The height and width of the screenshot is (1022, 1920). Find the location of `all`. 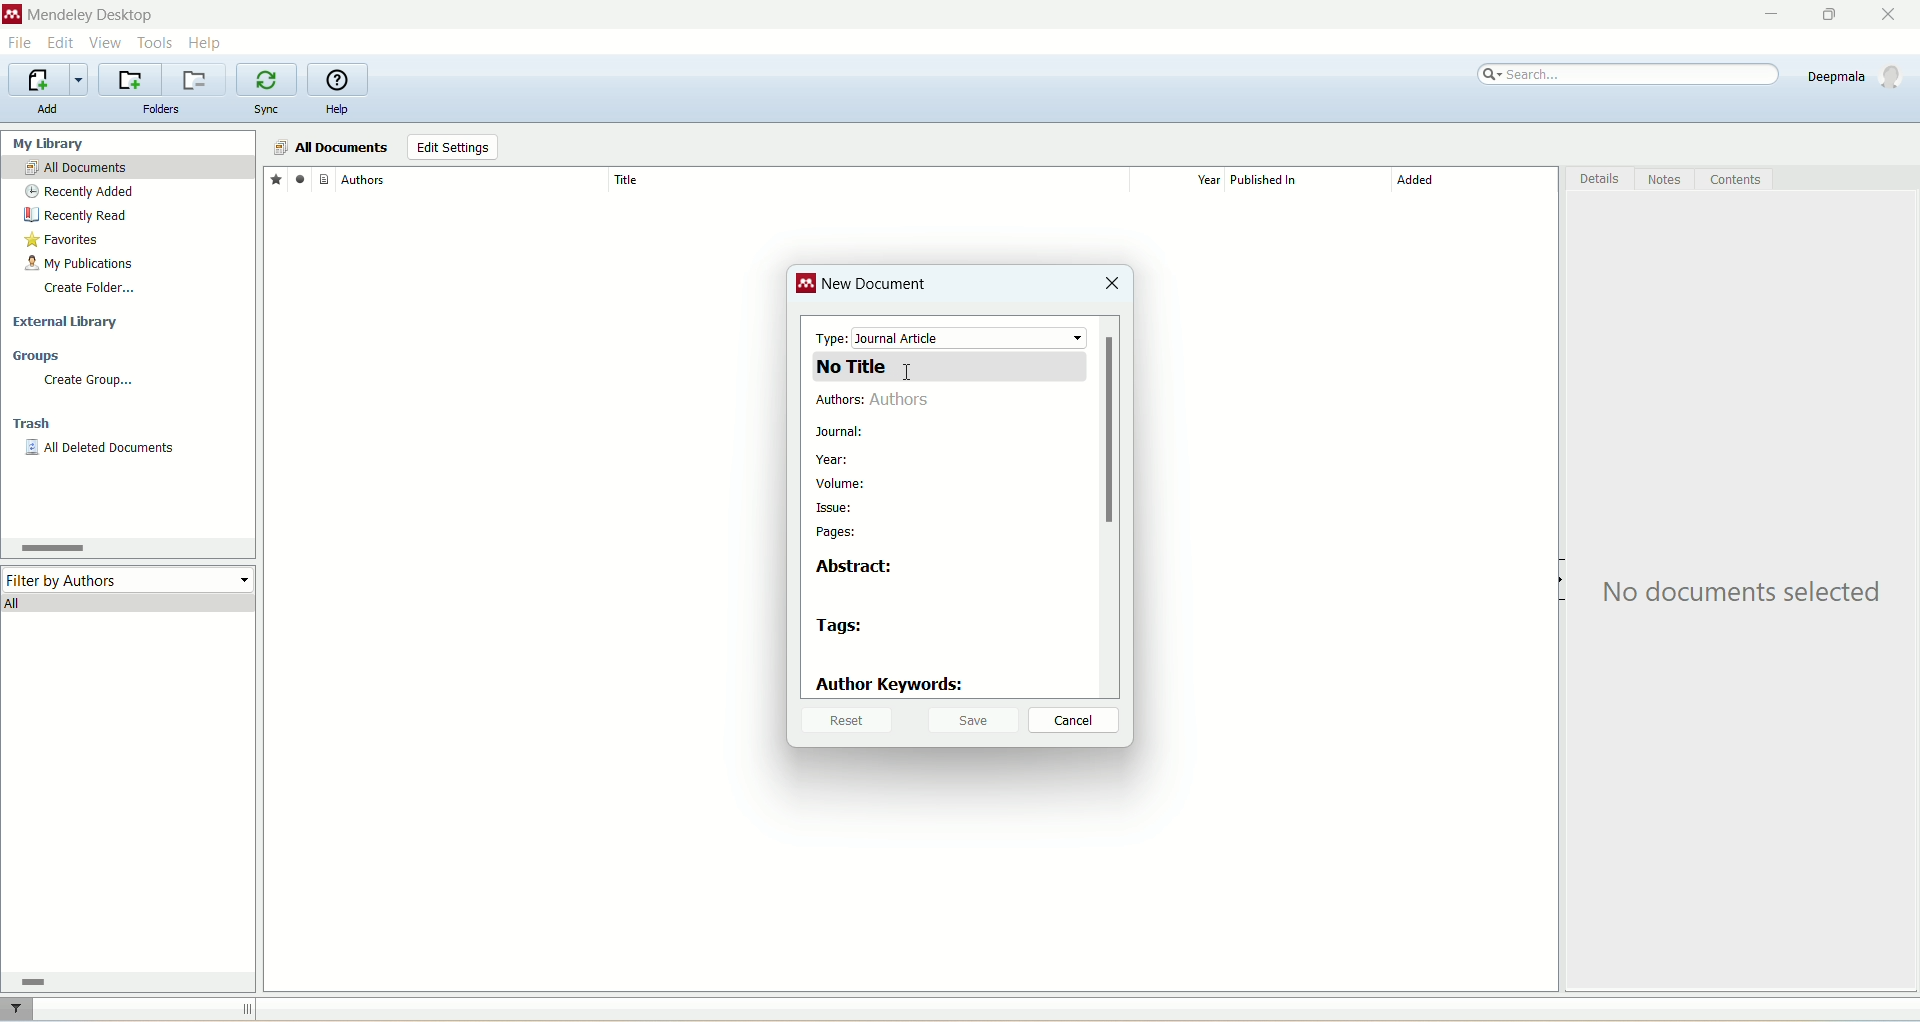

all is located at coordinates (130, 602).